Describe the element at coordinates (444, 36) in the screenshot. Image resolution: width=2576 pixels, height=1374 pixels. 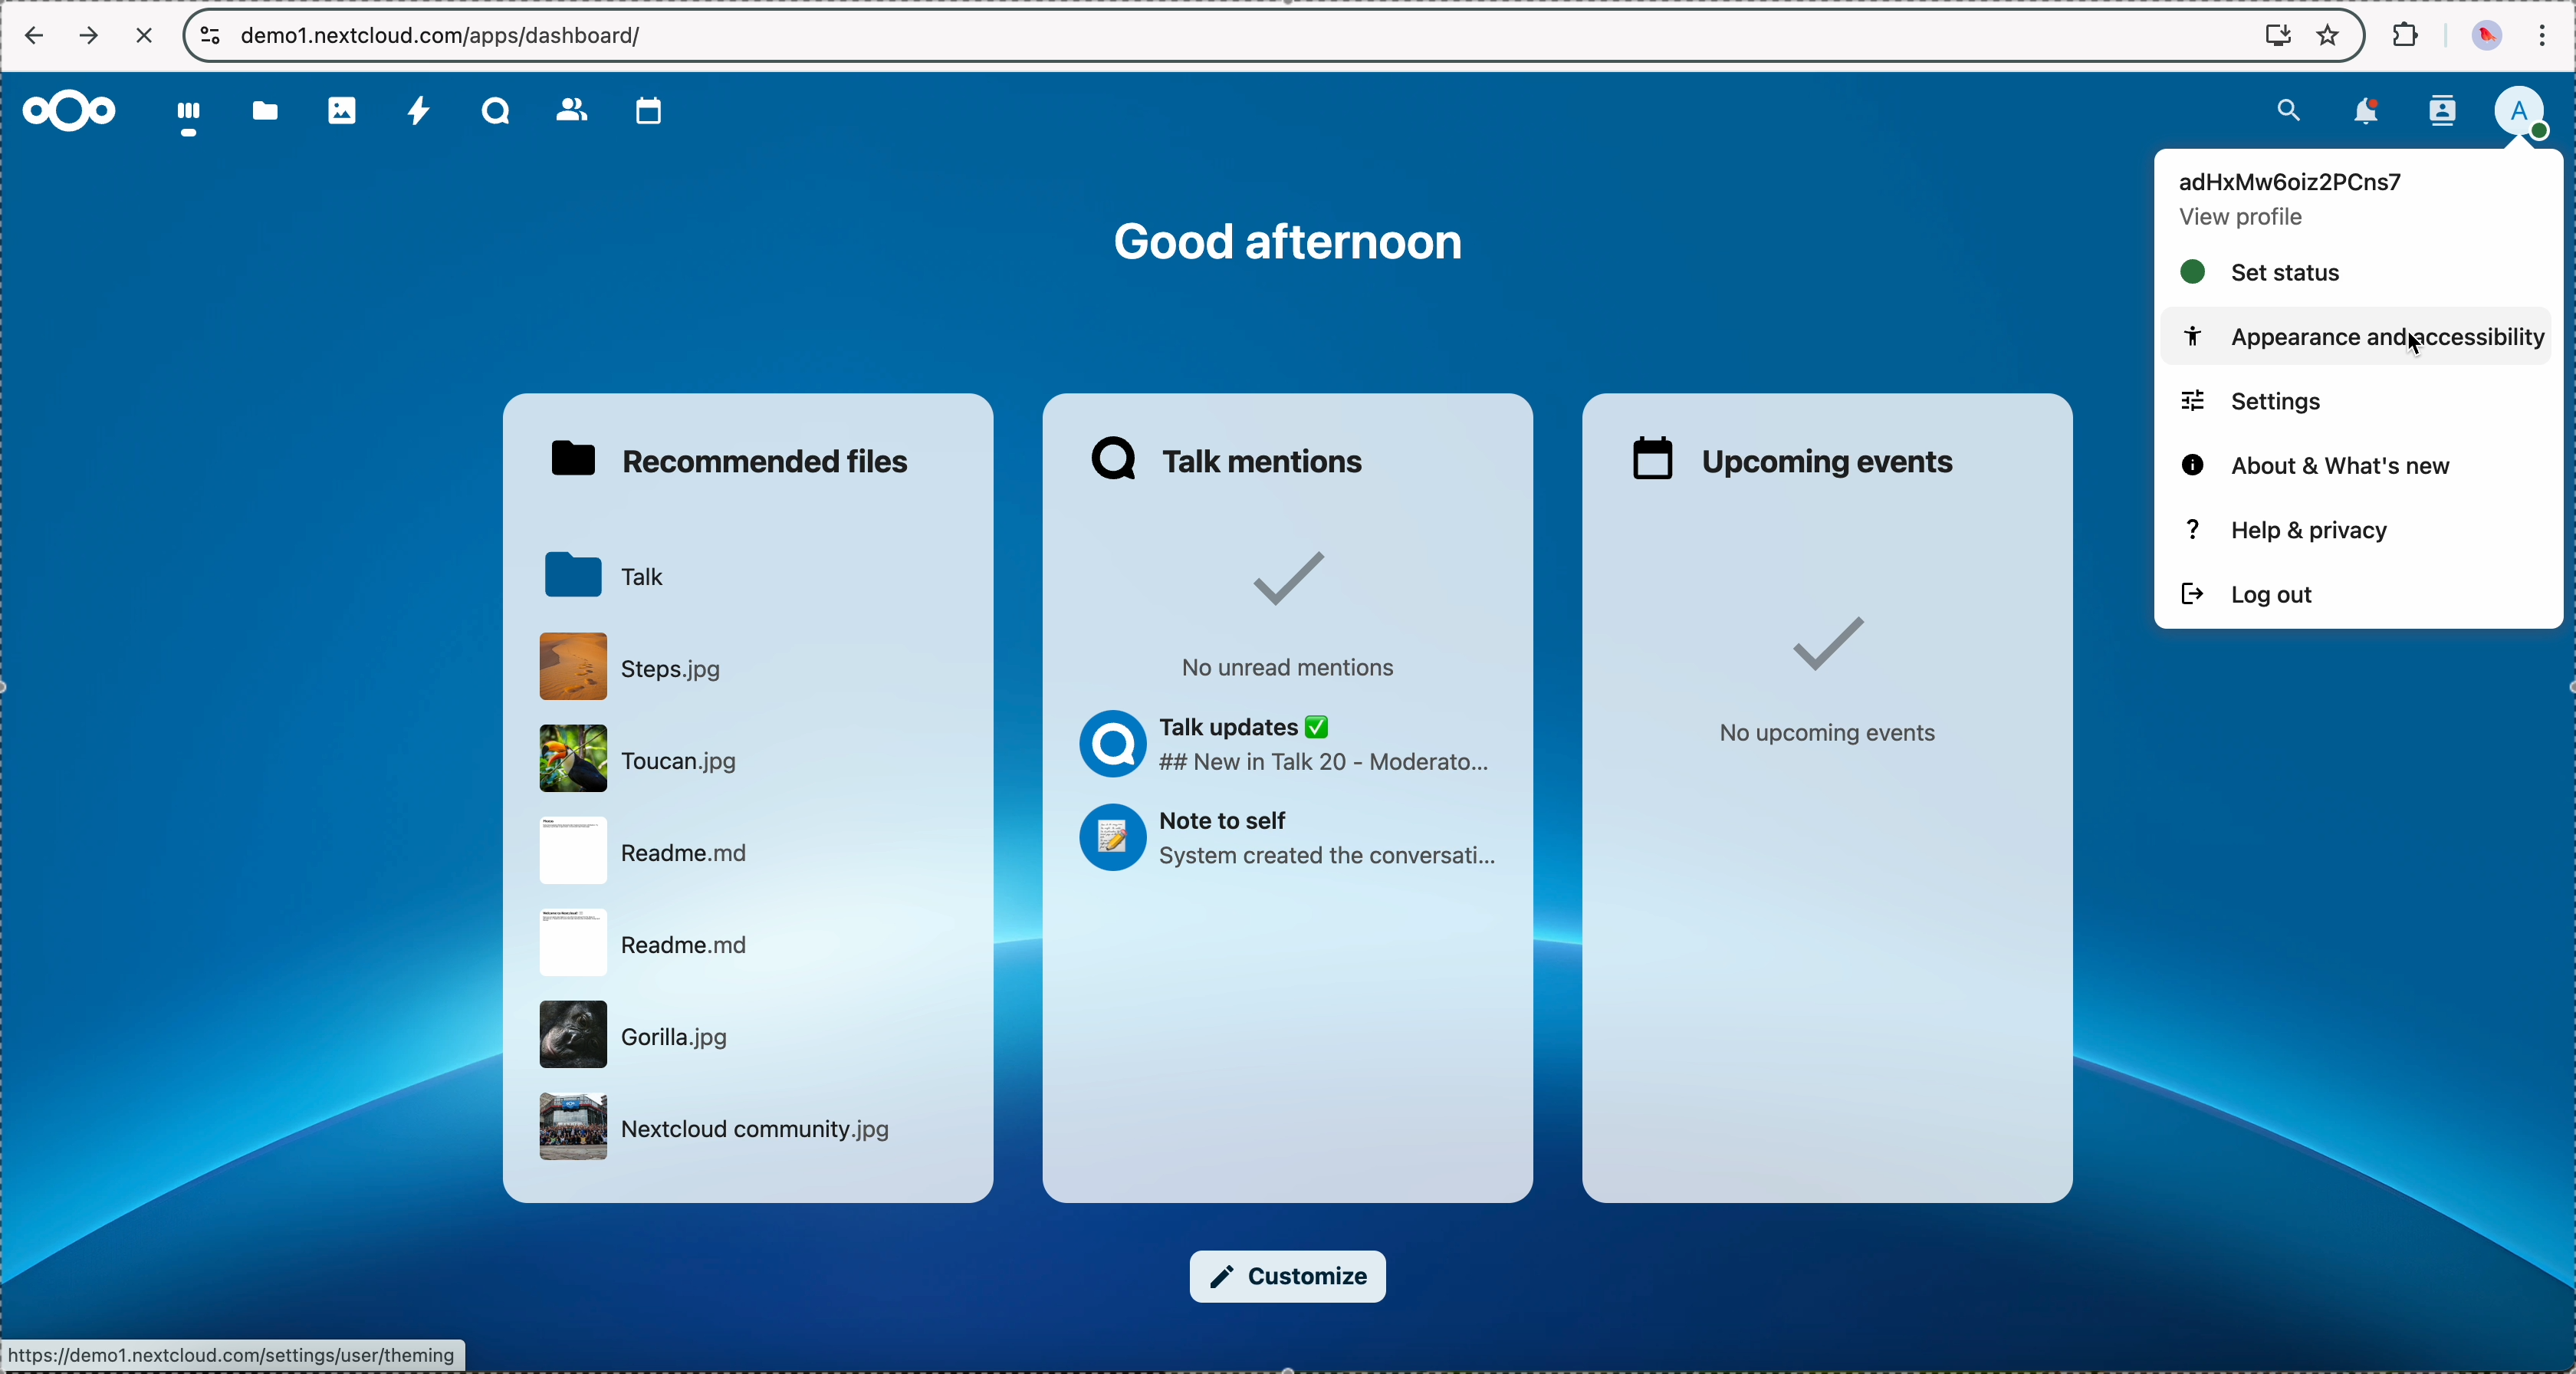
I see `URL` at that location.